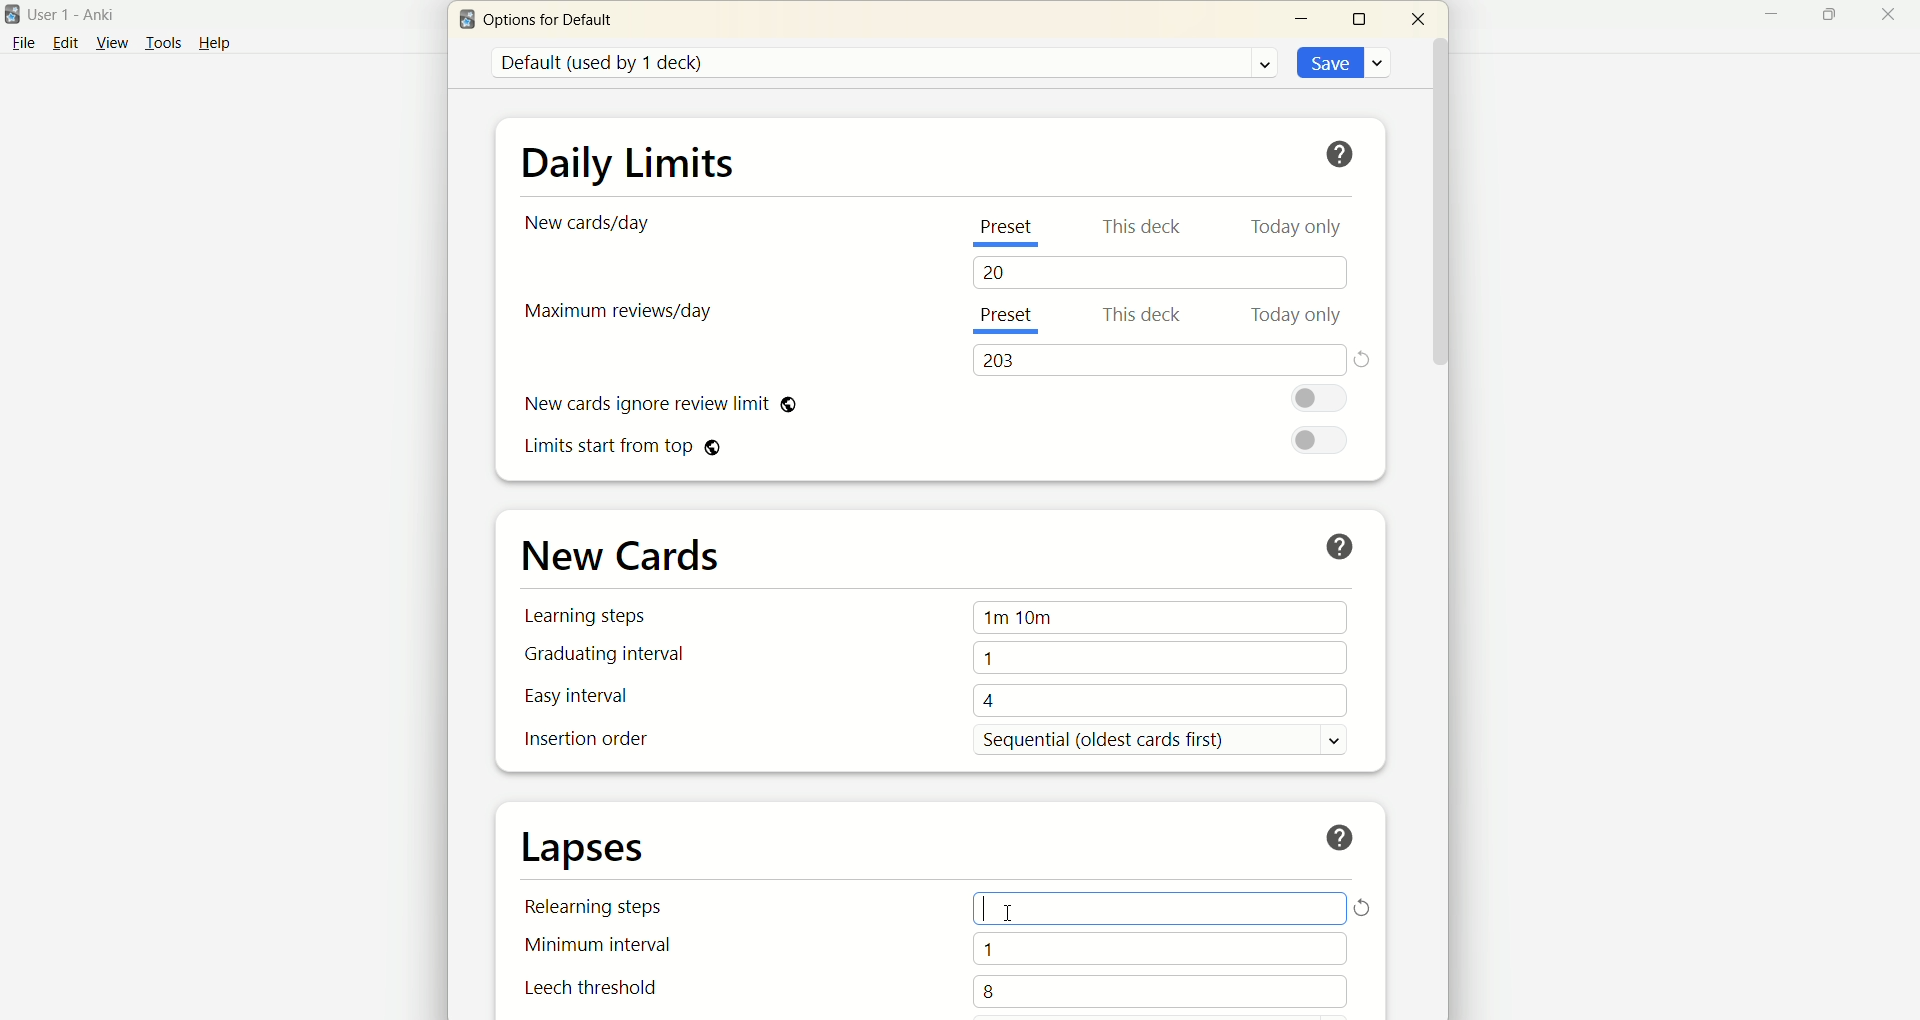 The height and width of the screenshot is (1020, 1920). I want to click on close, so click(1418, 17).